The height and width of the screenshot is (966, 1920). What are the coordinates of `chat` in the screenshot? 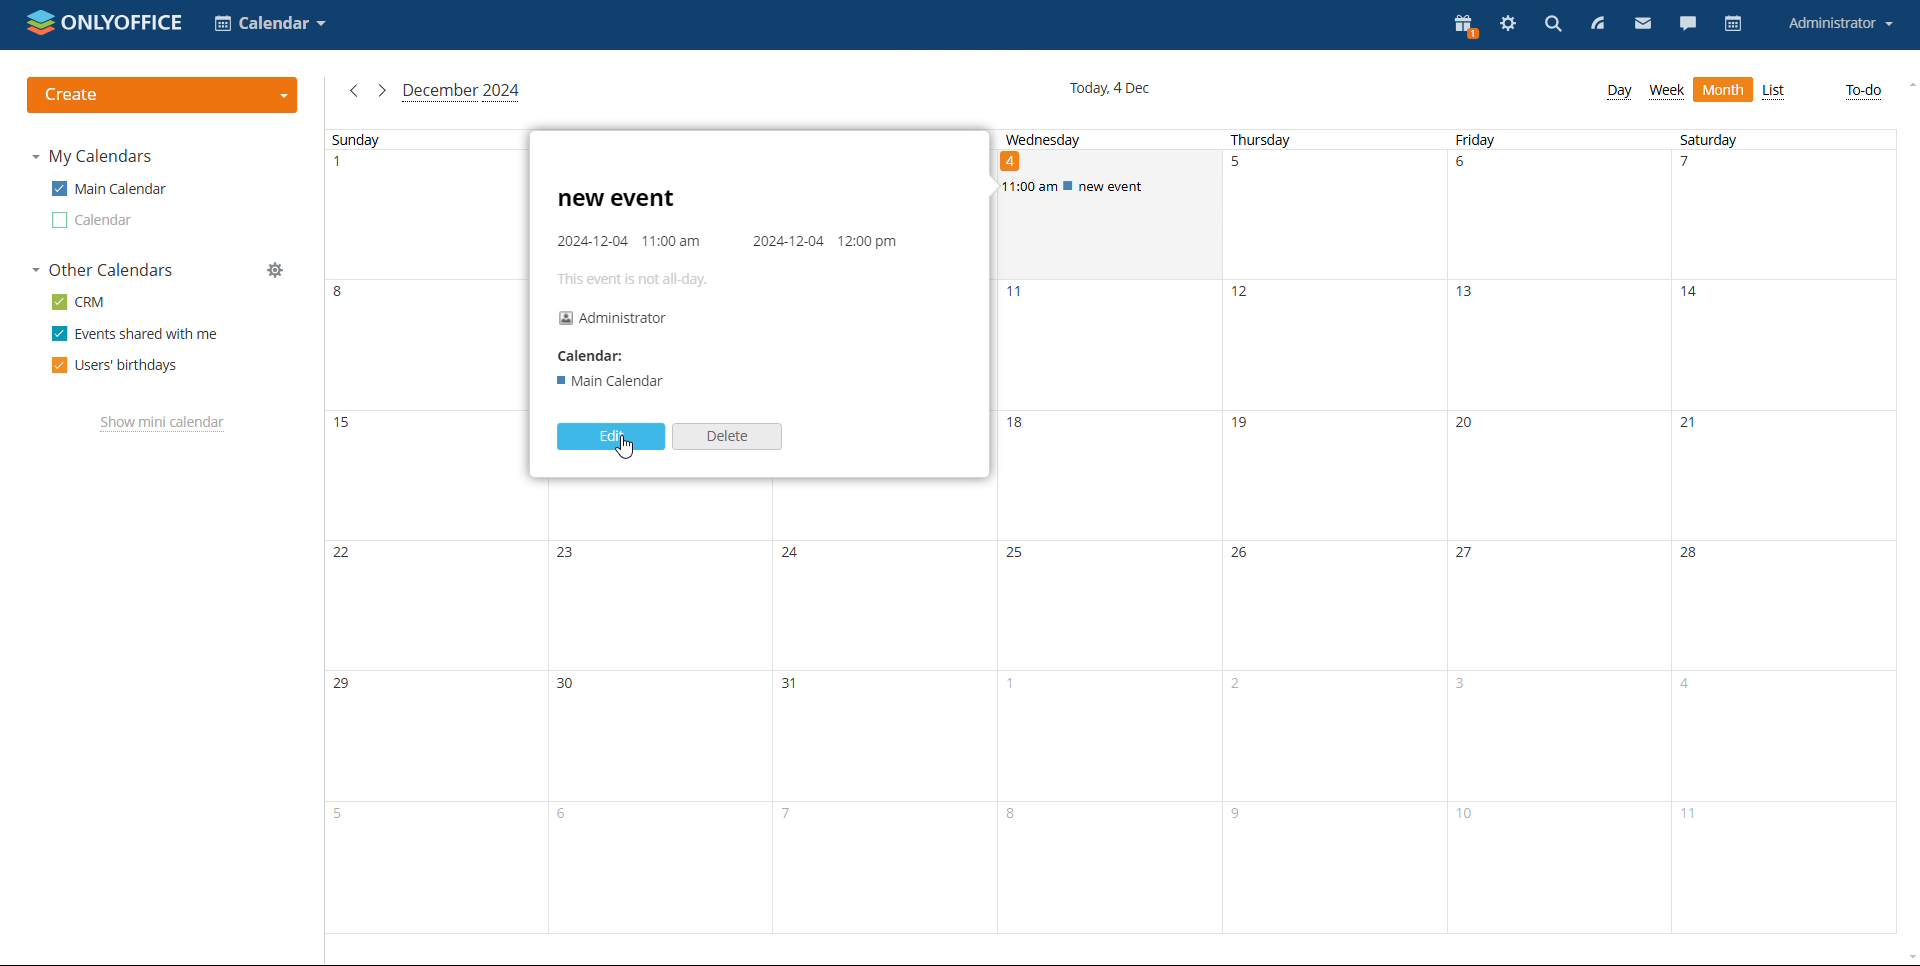 It's located at (1689, 26).